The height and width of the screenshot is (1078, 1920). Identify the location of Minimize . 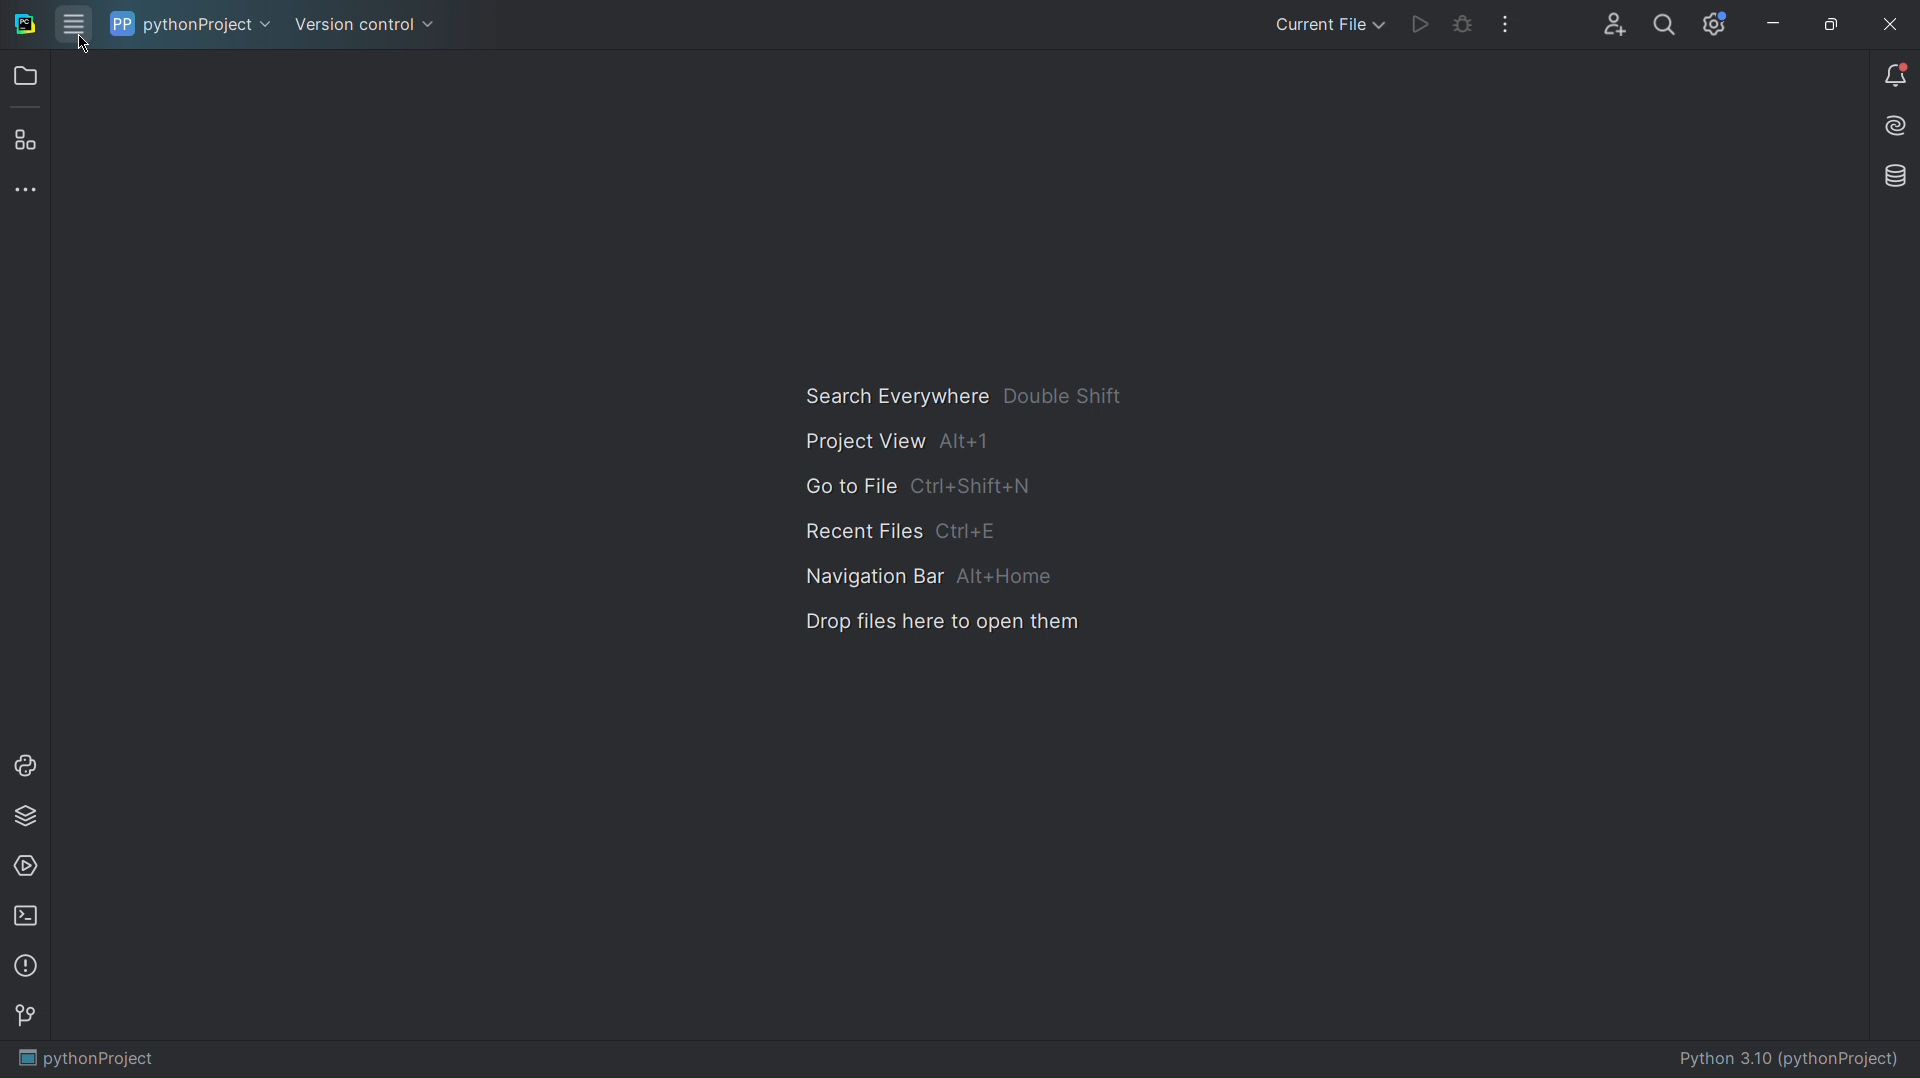
(1772, 24).